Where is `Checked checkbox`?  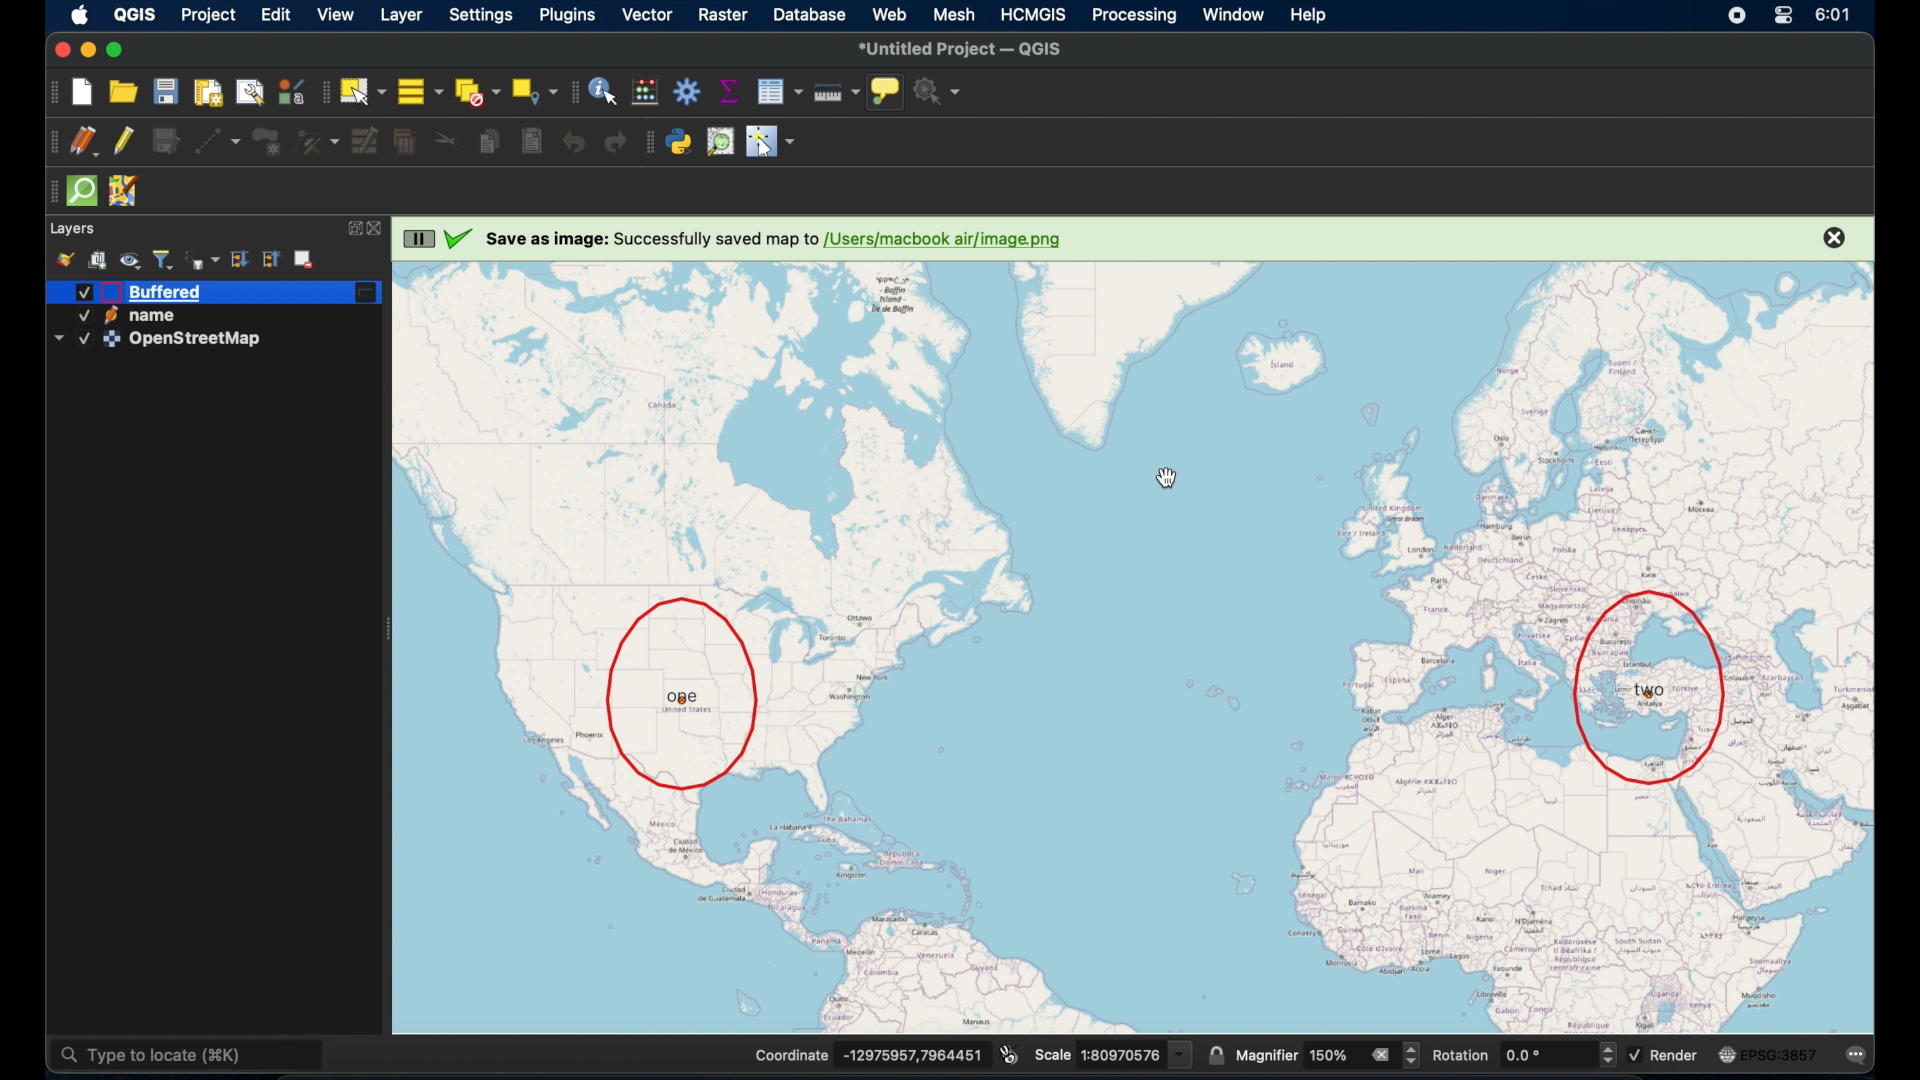 Checked checkbox is located at coordinates (1636, 1055).